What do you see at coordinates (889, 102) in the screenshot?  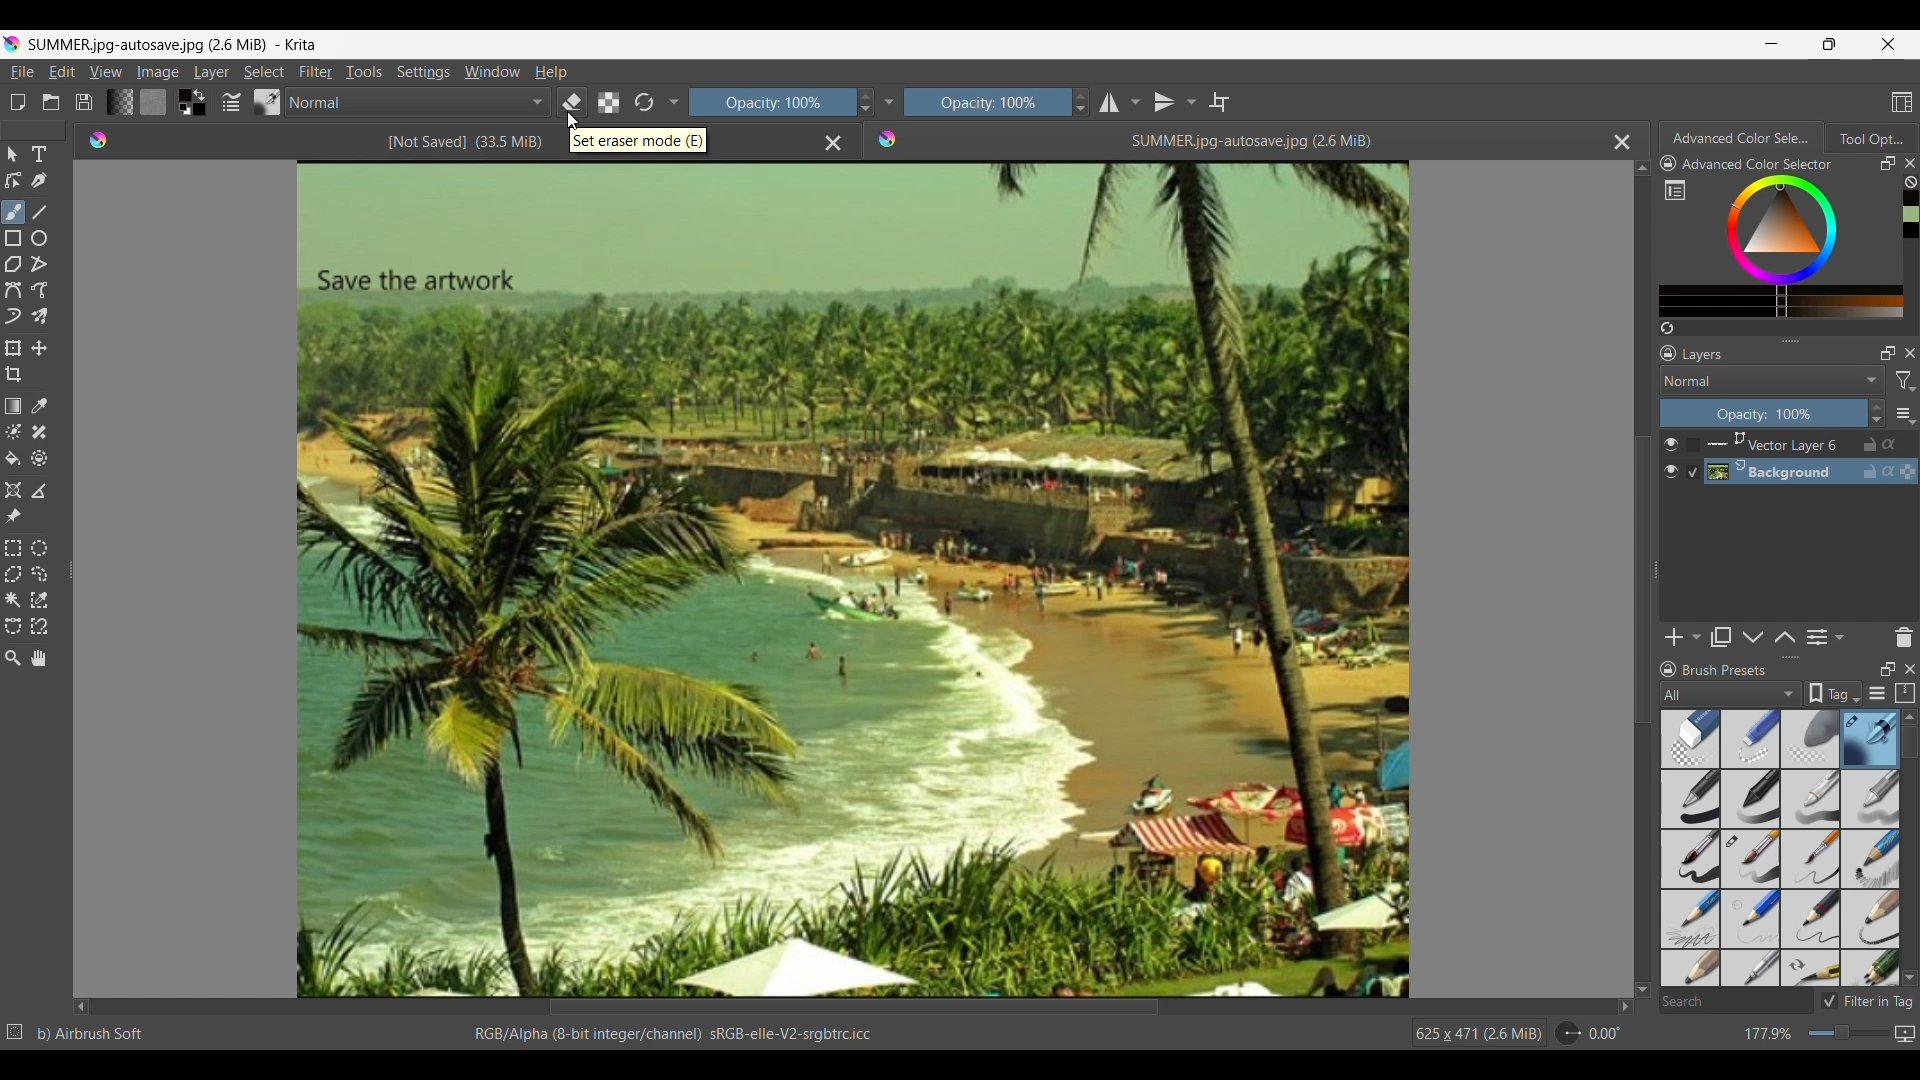 I see `Show/Hide tools` at bounding box center [889, 102].